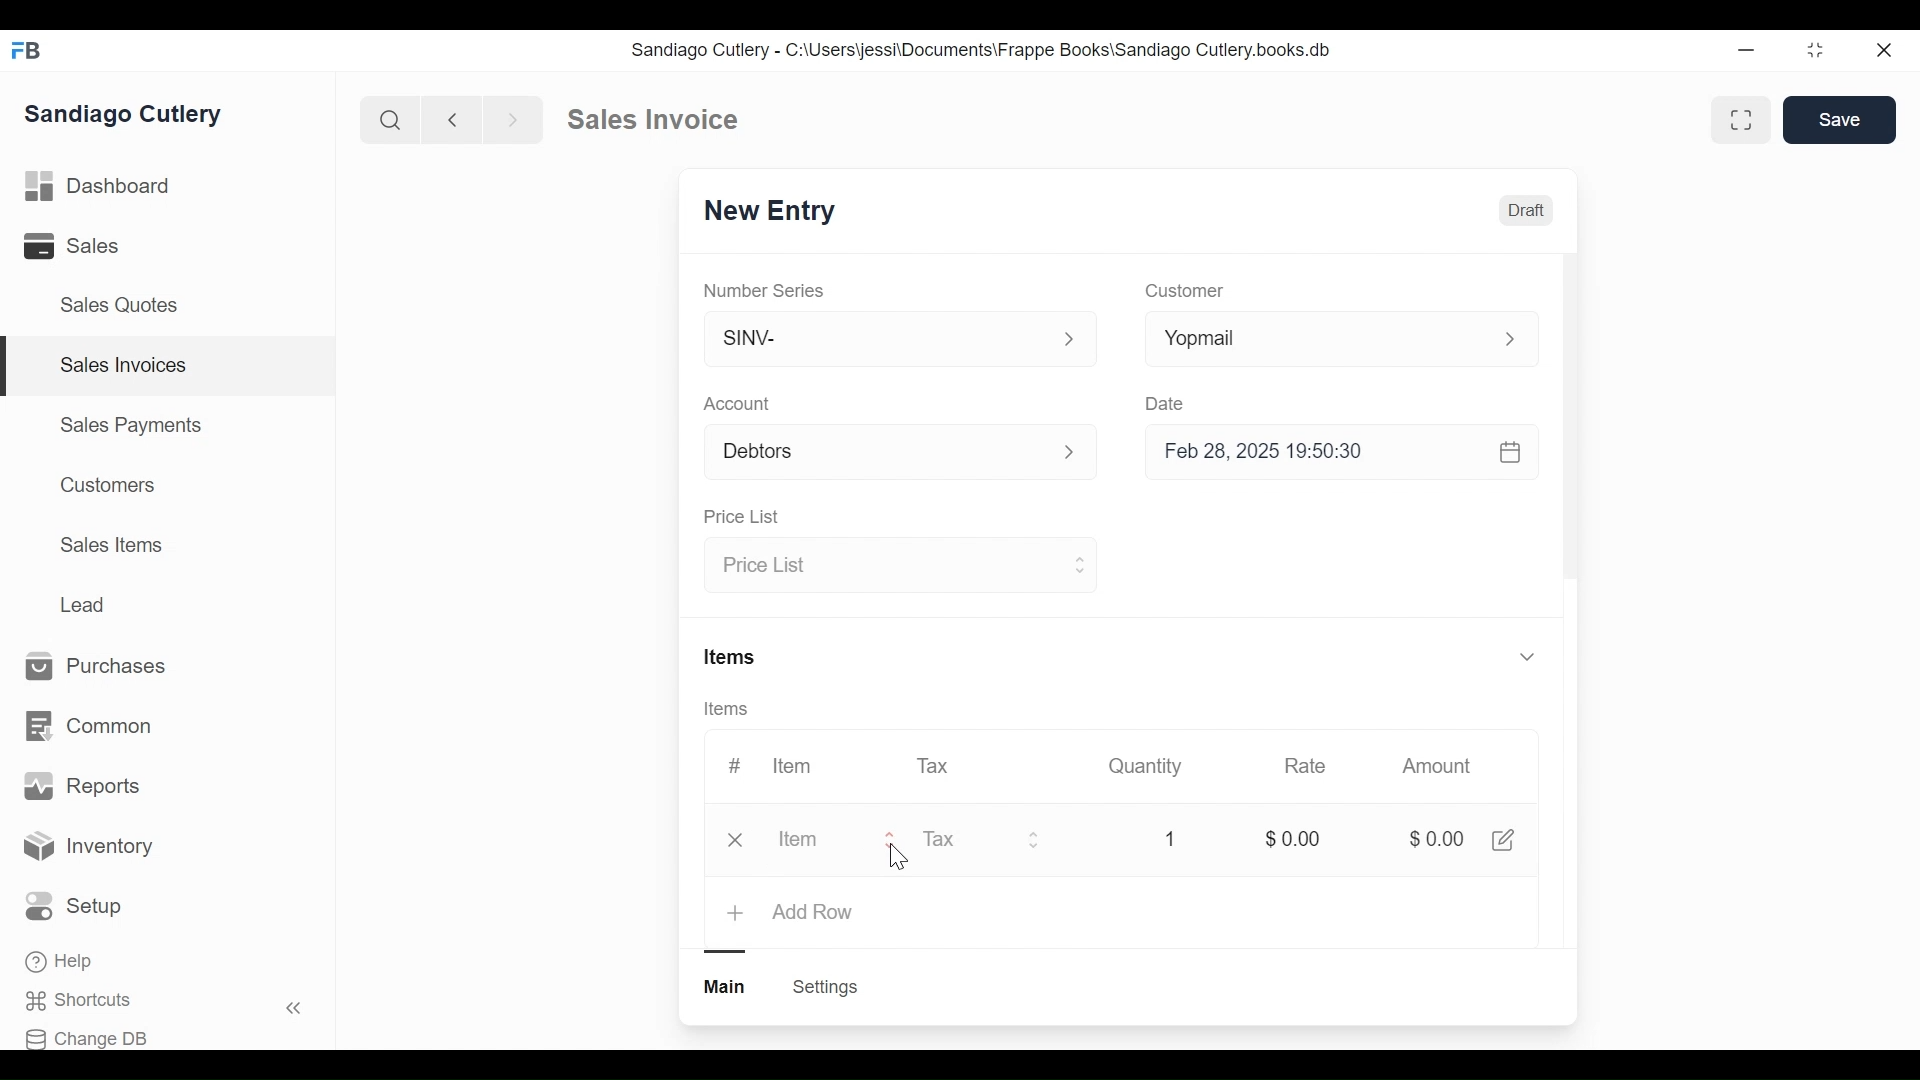 Image resolution: width=1920 pixels, height=1080 pixels. I want to click on Date, so click(1168, 403).